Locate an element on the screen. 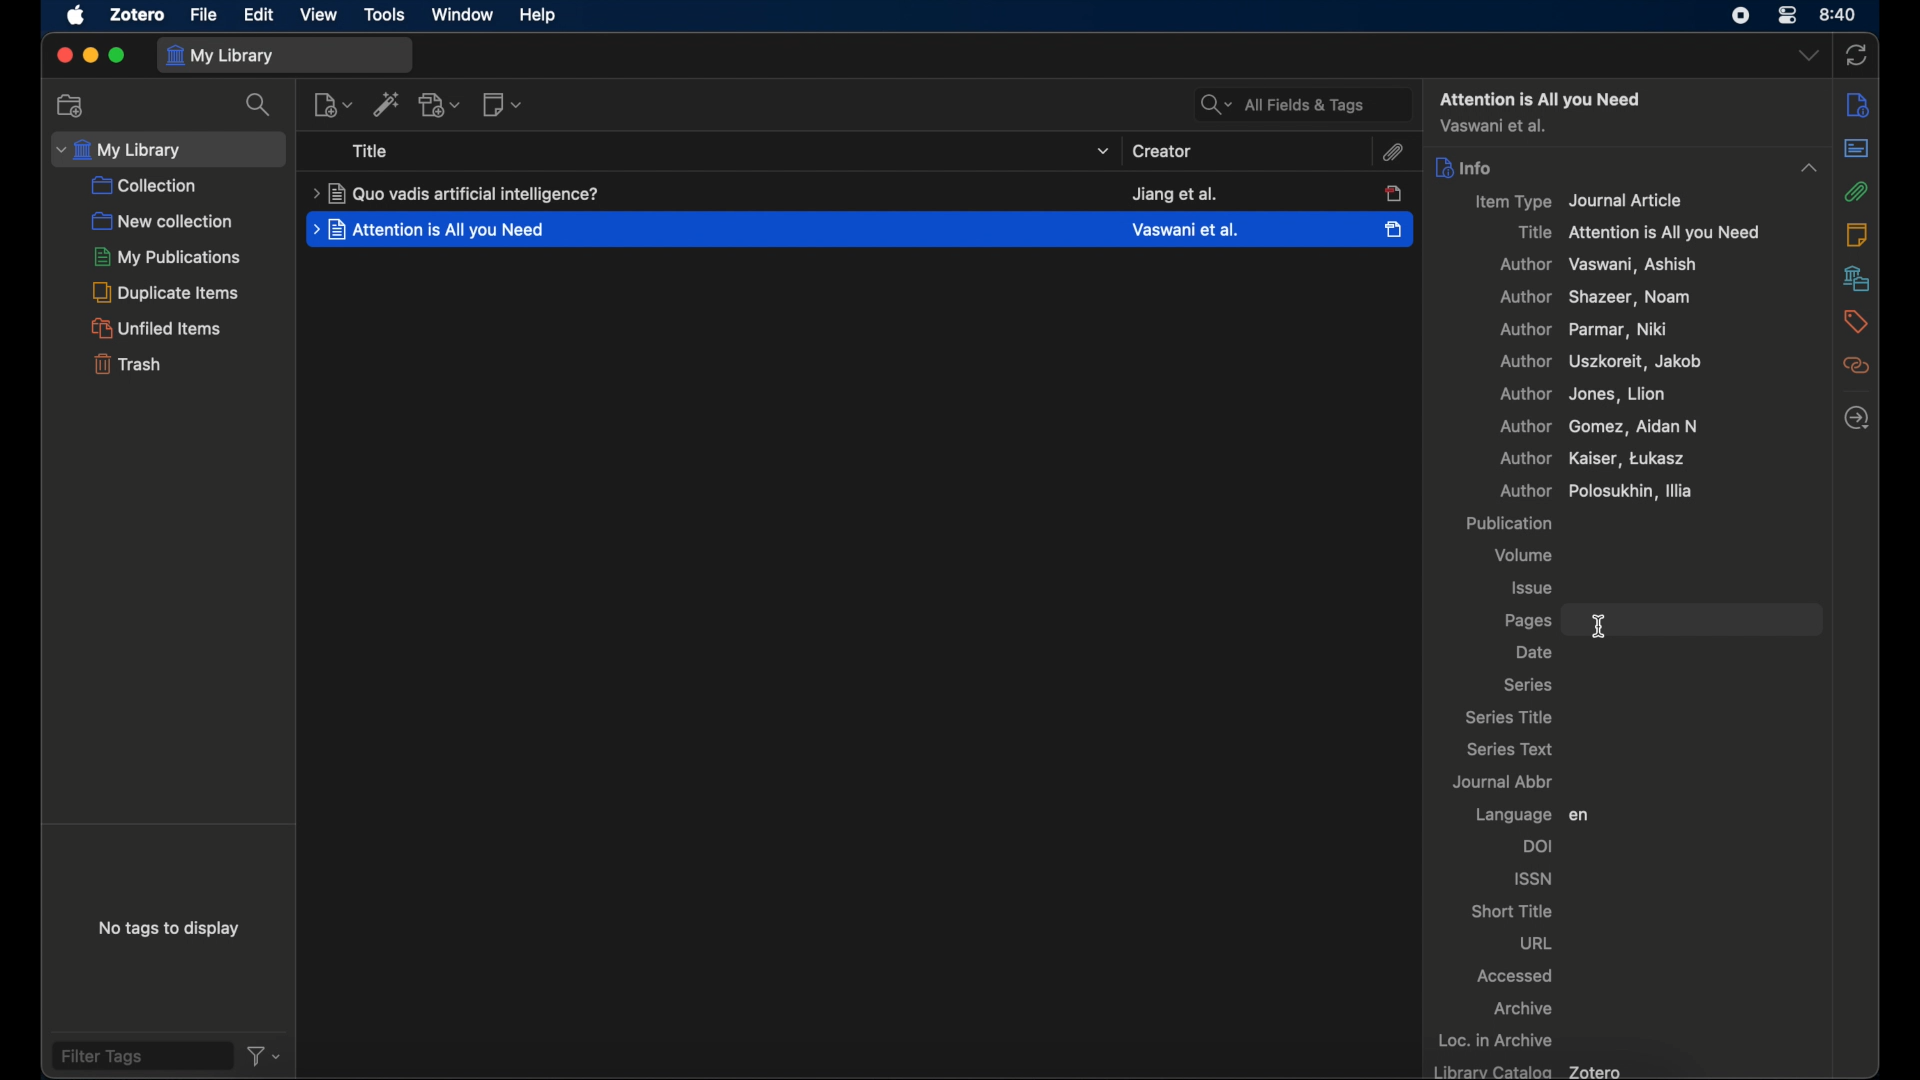  author kaiser, tukasz is located at coordinates (1591, 458).